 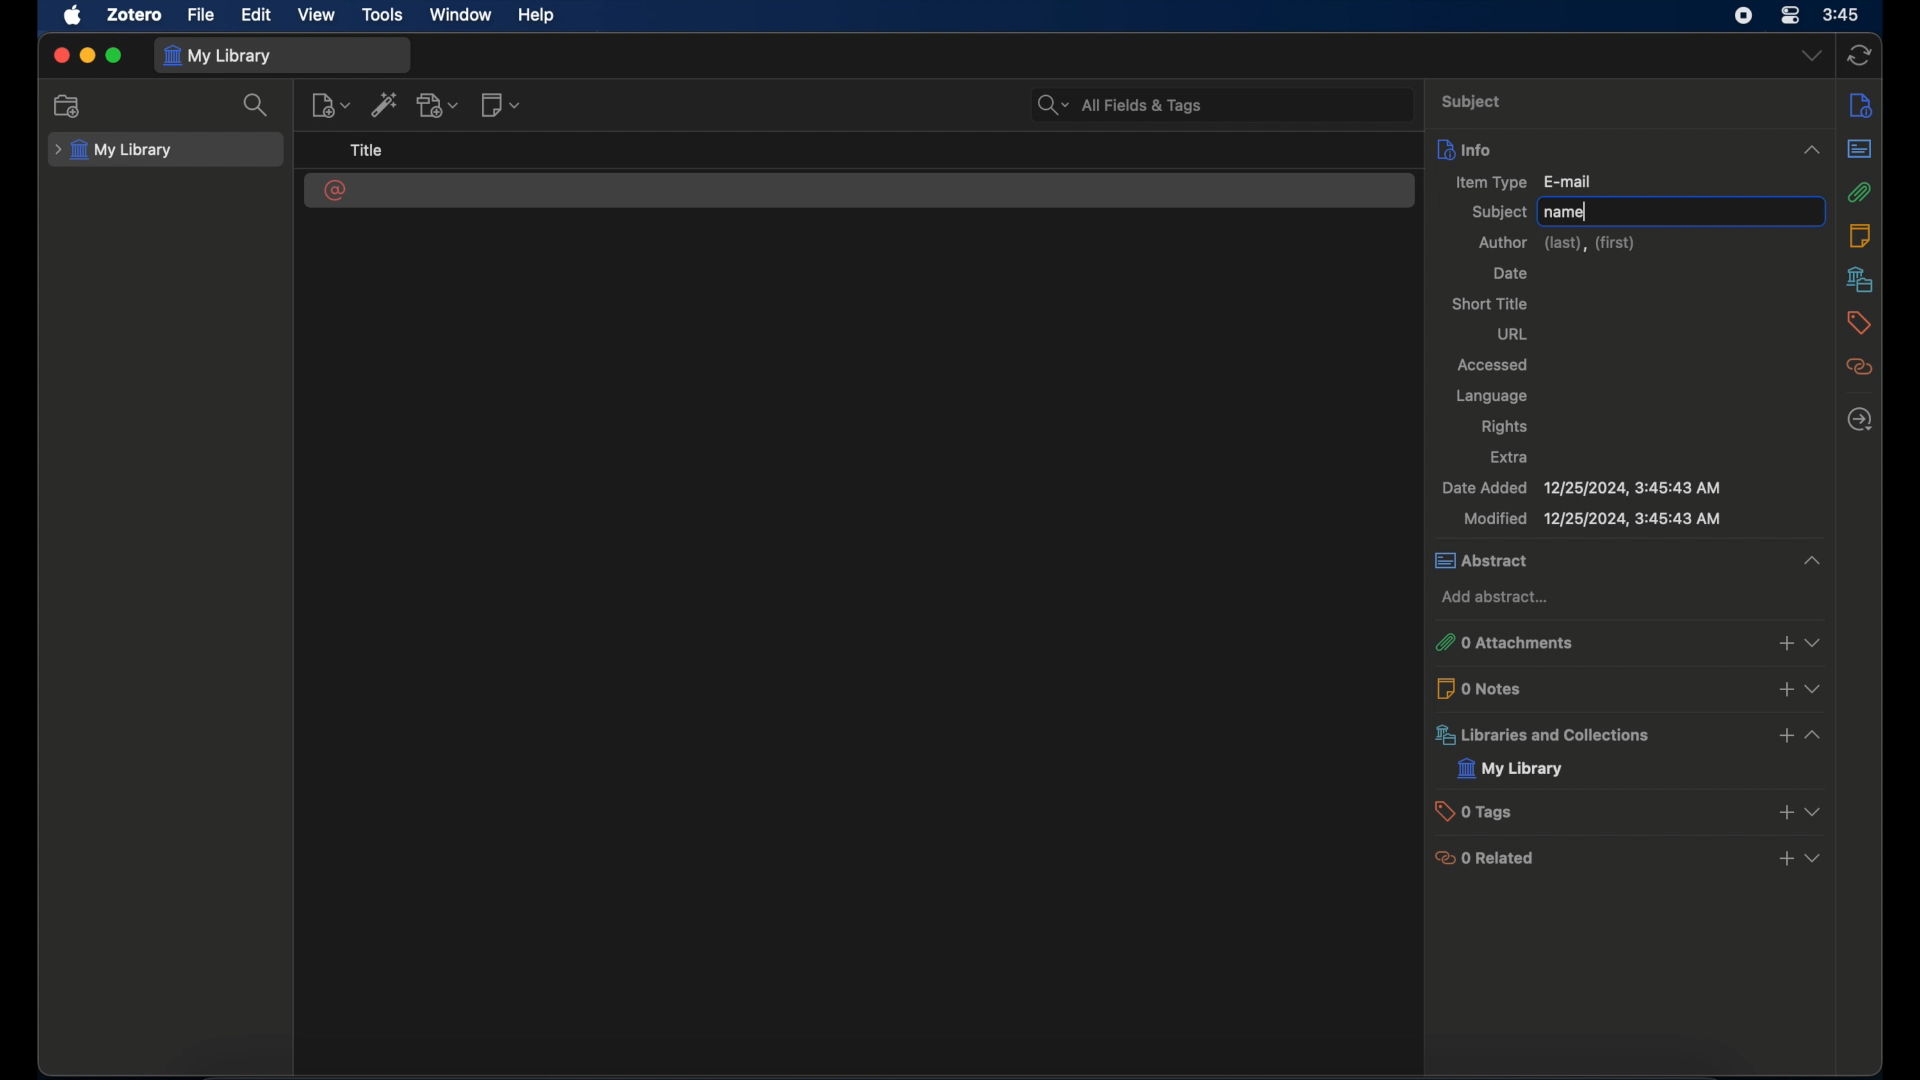 I want to click on abstract, so click(x=1860, y=147).